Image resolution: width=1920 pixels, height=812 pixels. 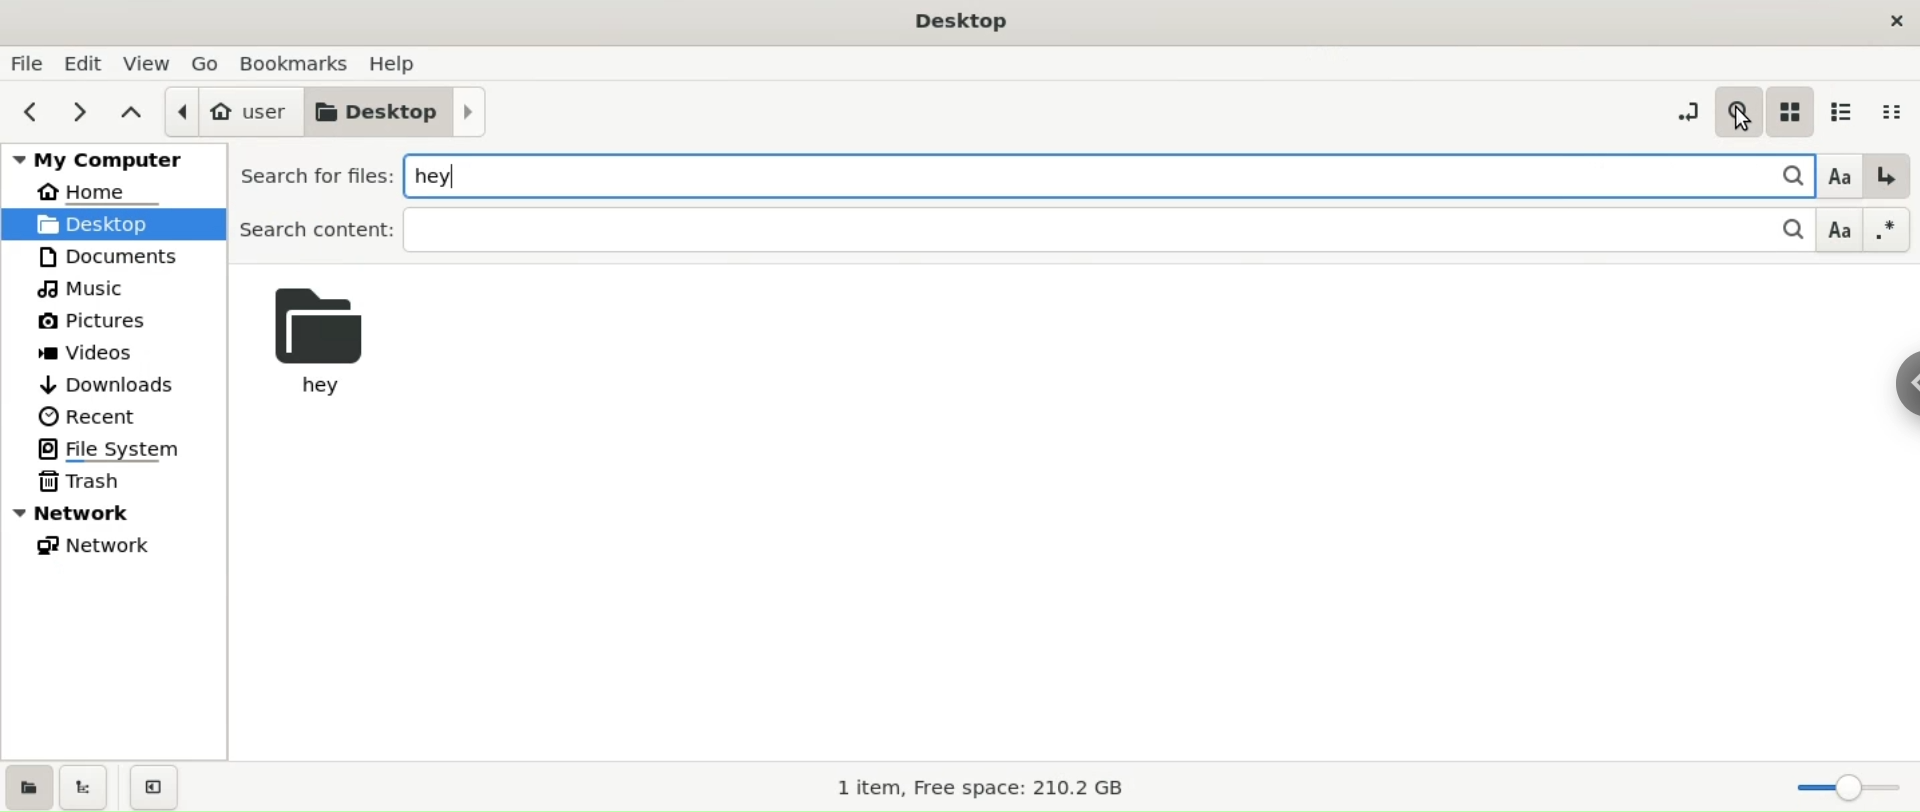 What do you see at coordinates (1681, 110) in the screenshot?
I see `toggle location entry` at bounding box center [1681, 110].